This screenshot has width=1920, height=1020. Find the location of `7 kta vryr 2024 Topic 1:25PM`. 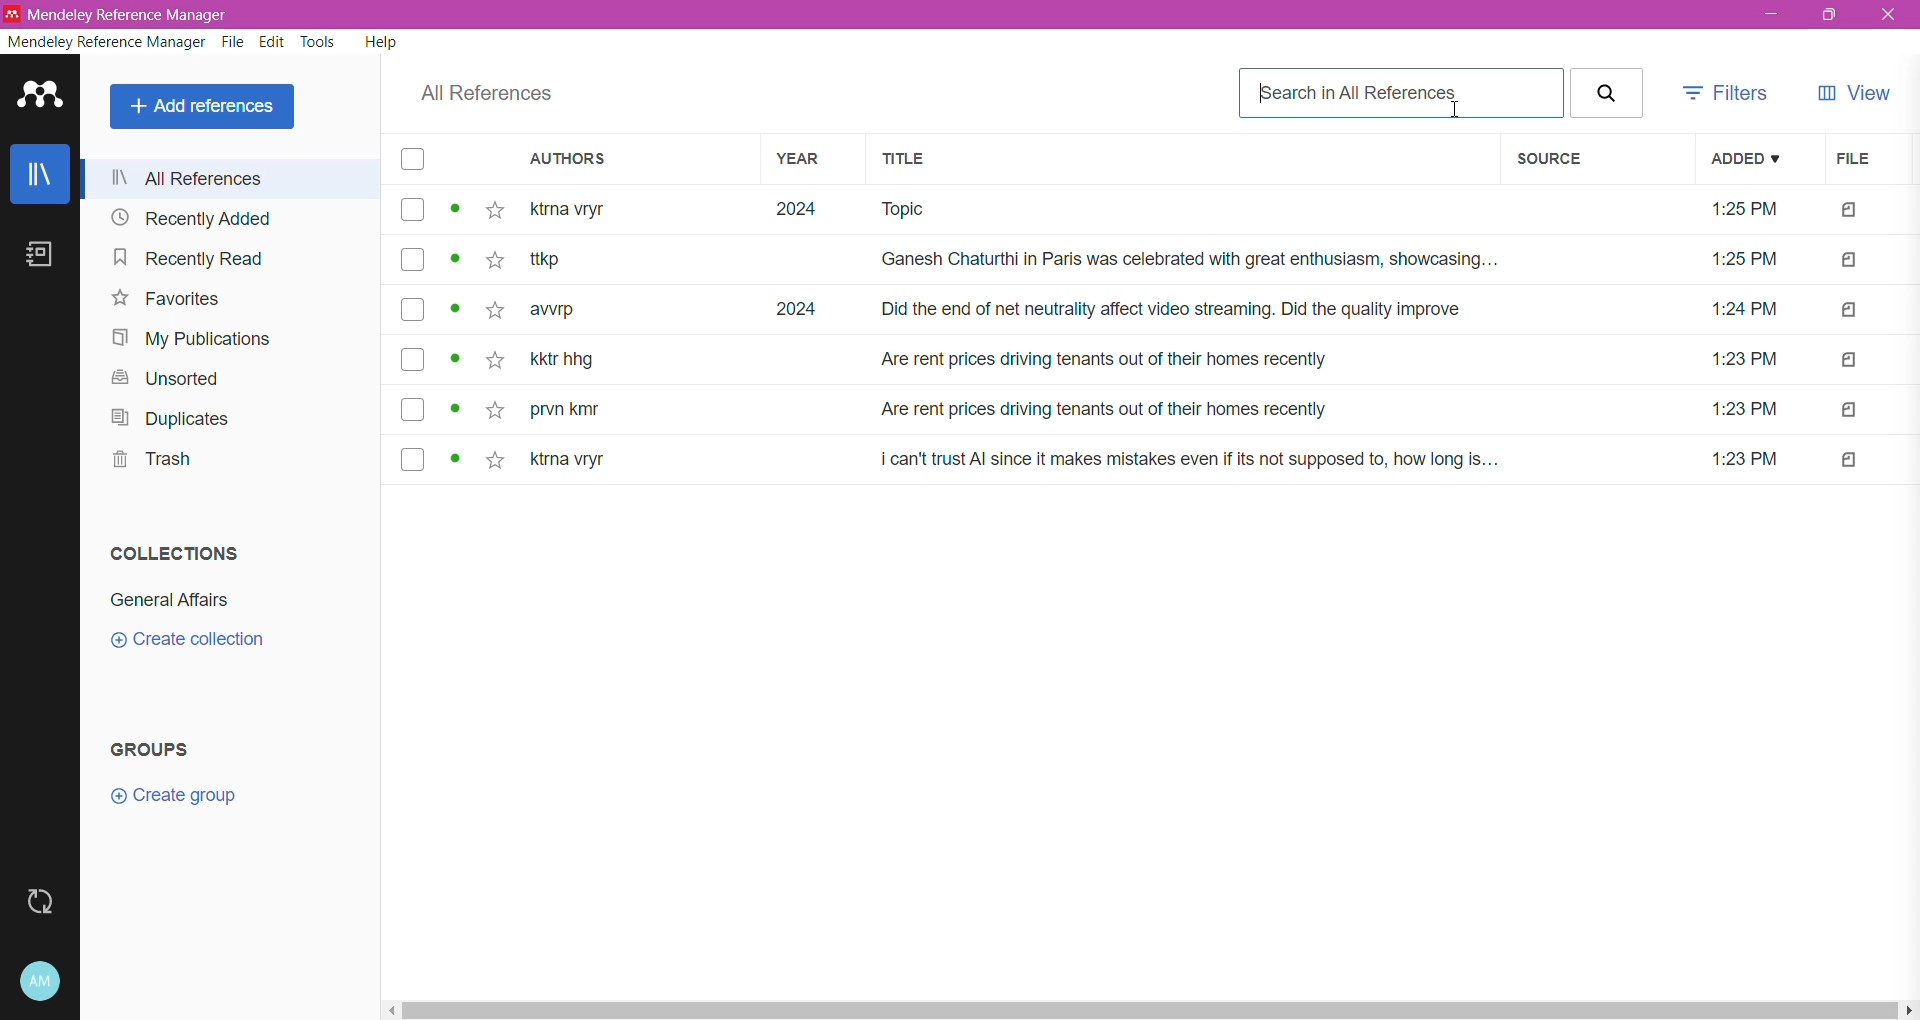

7 kta vryr 2024 Topic 1:25PM is located at coordinates (1165, 213).